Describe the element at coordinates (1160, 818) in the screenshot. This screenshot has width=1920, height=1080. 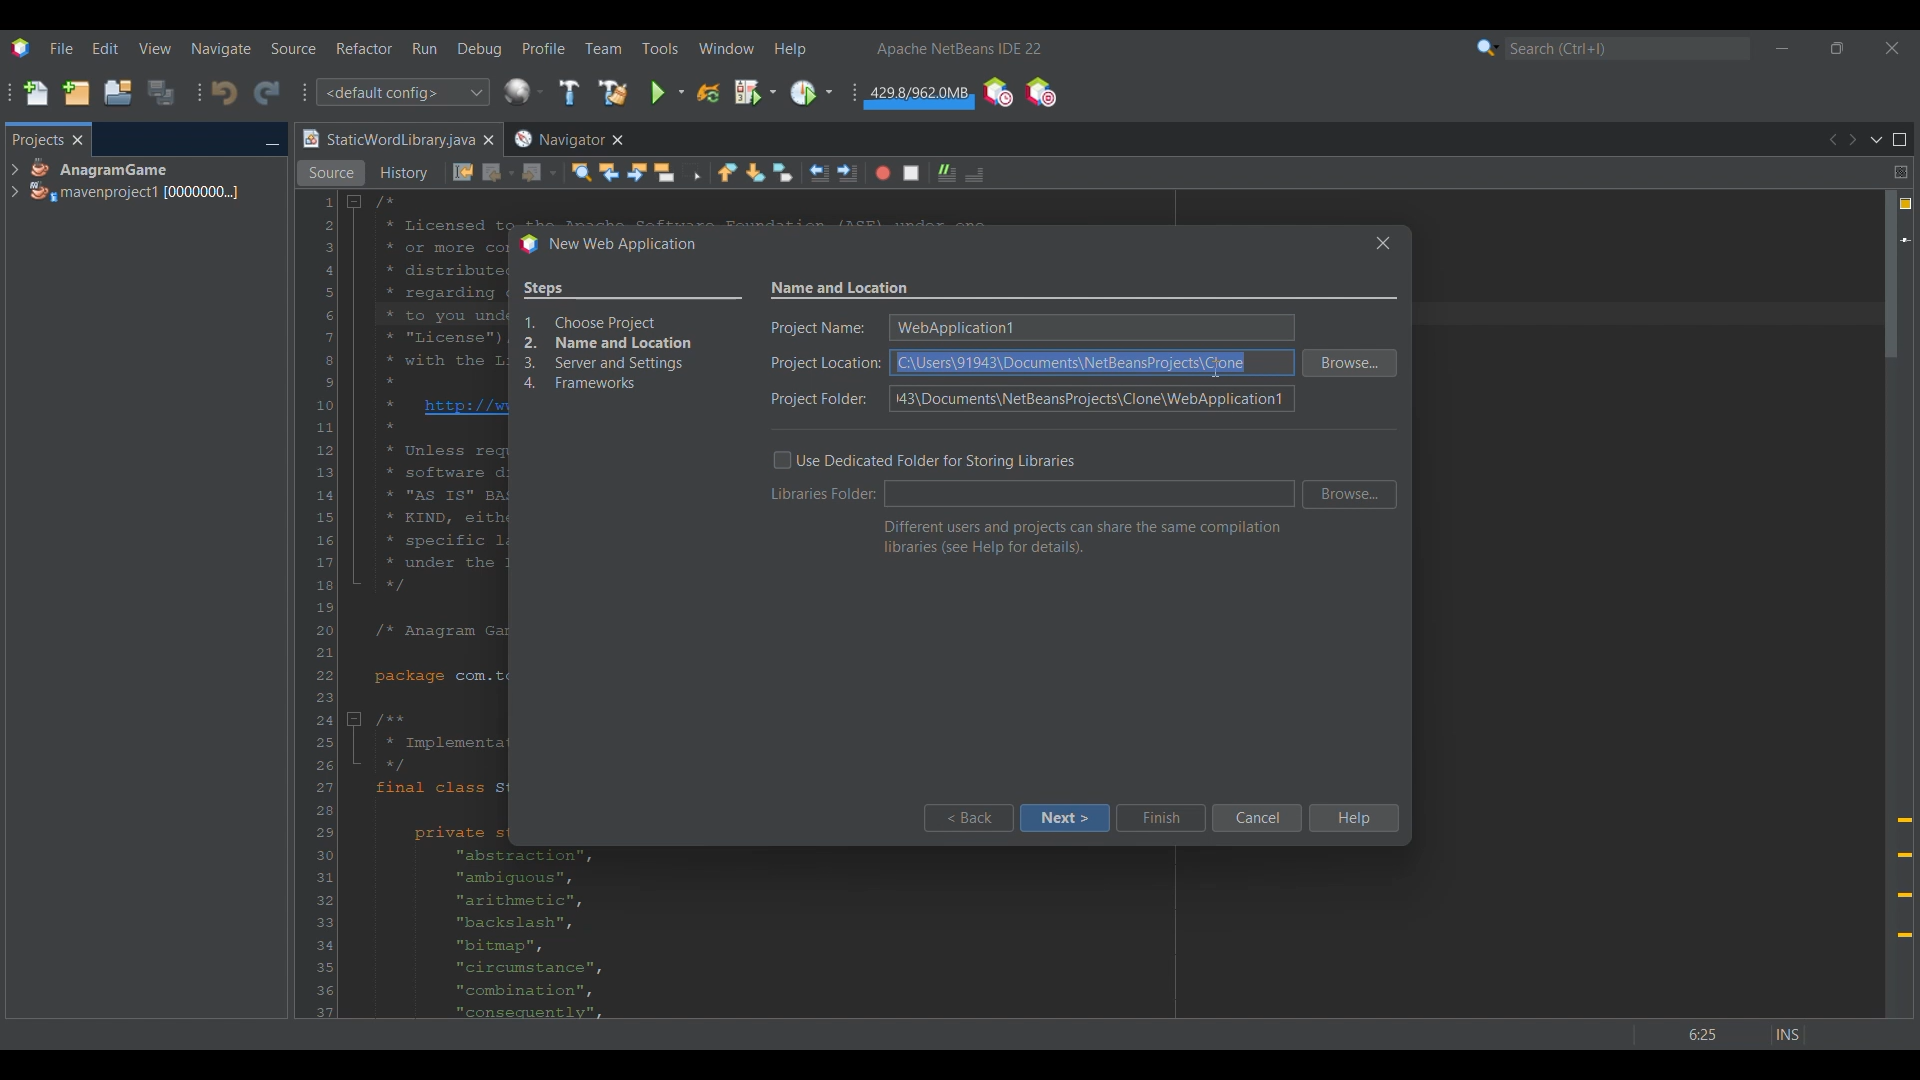
I see `Finish` at that location.